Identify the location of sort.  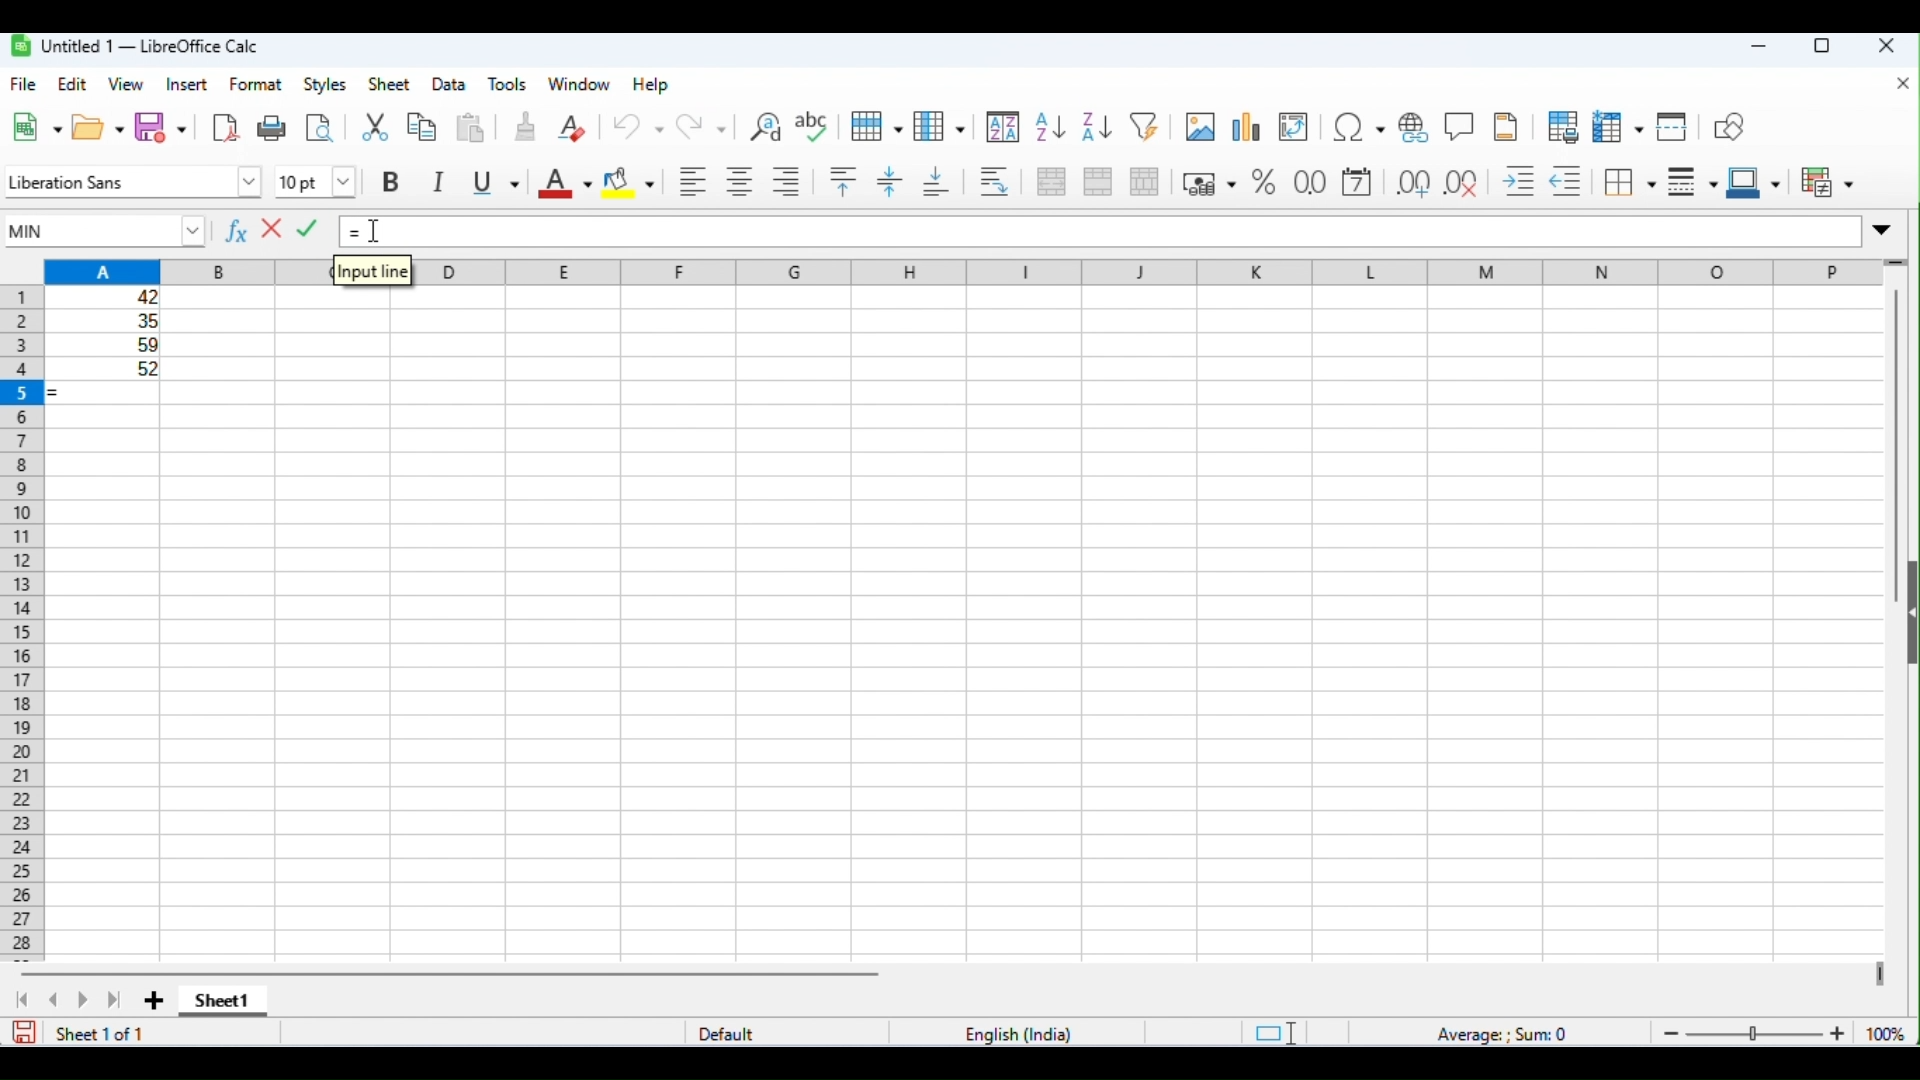
(1003, 127).